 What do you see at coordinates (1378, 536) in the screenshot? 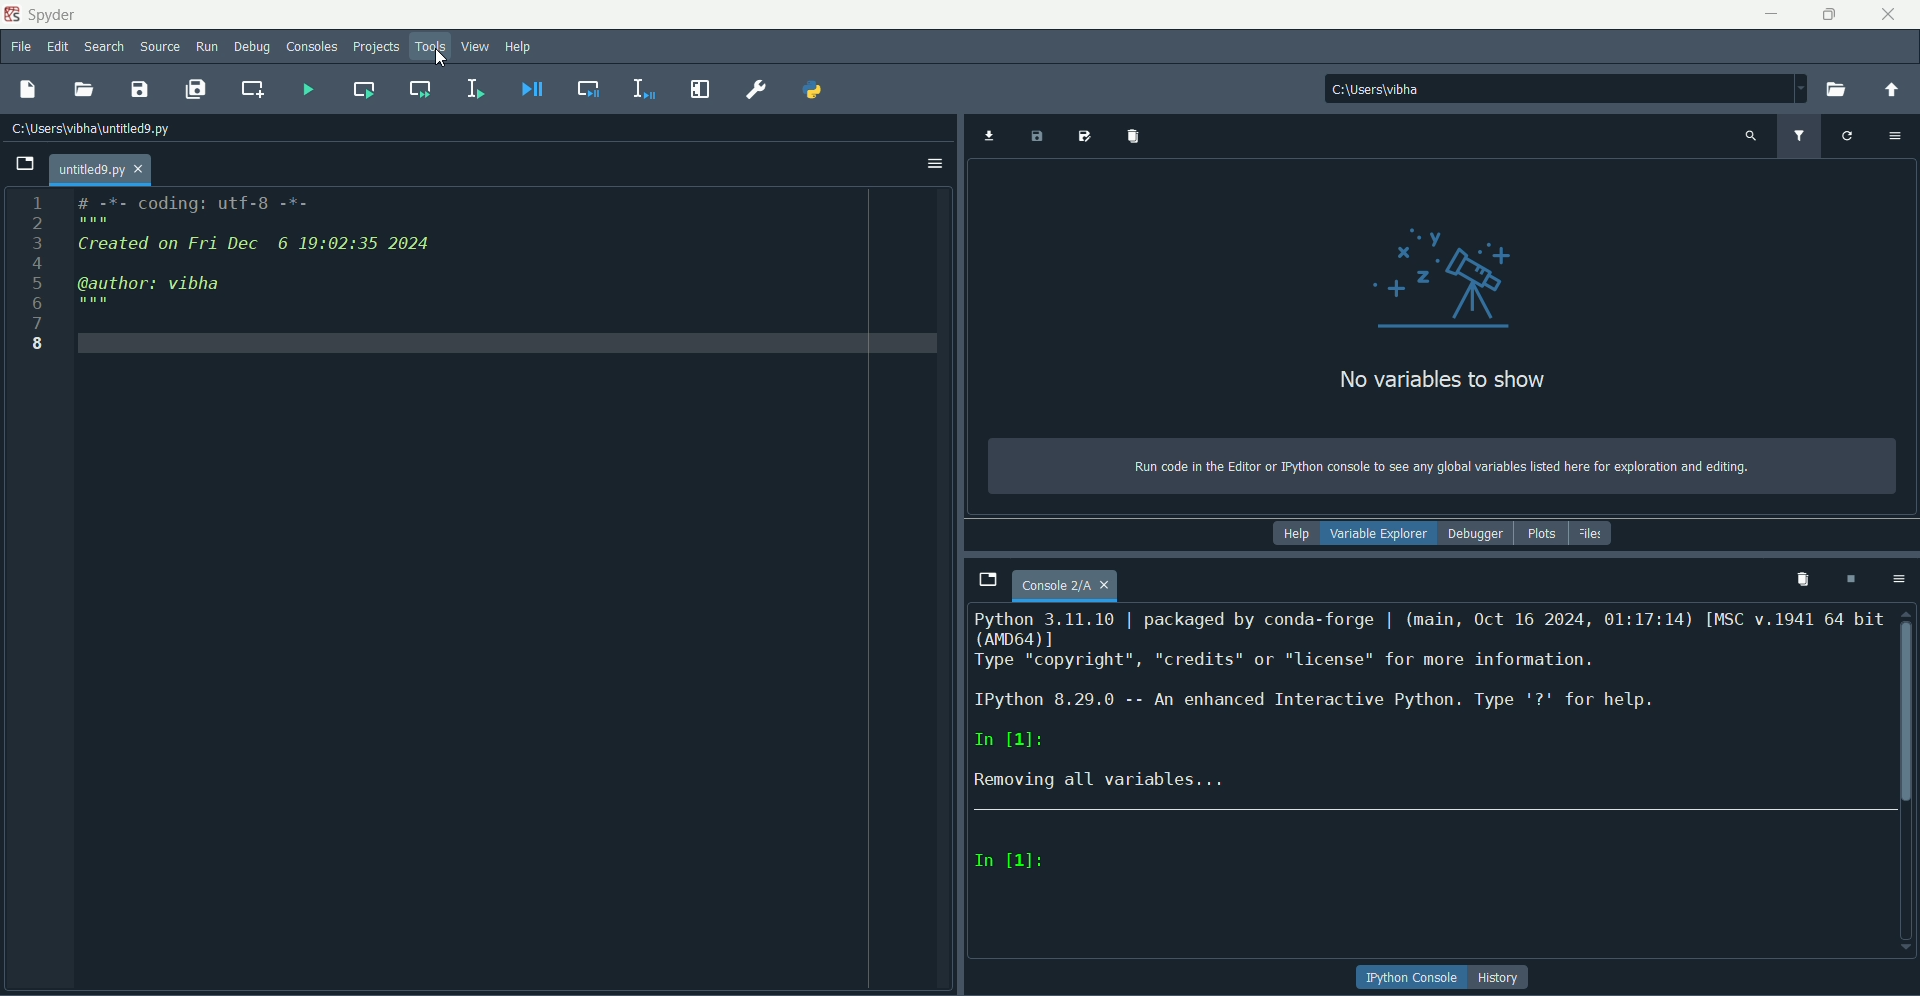
I see `variable explorer` at bounding box center [1378, 536].